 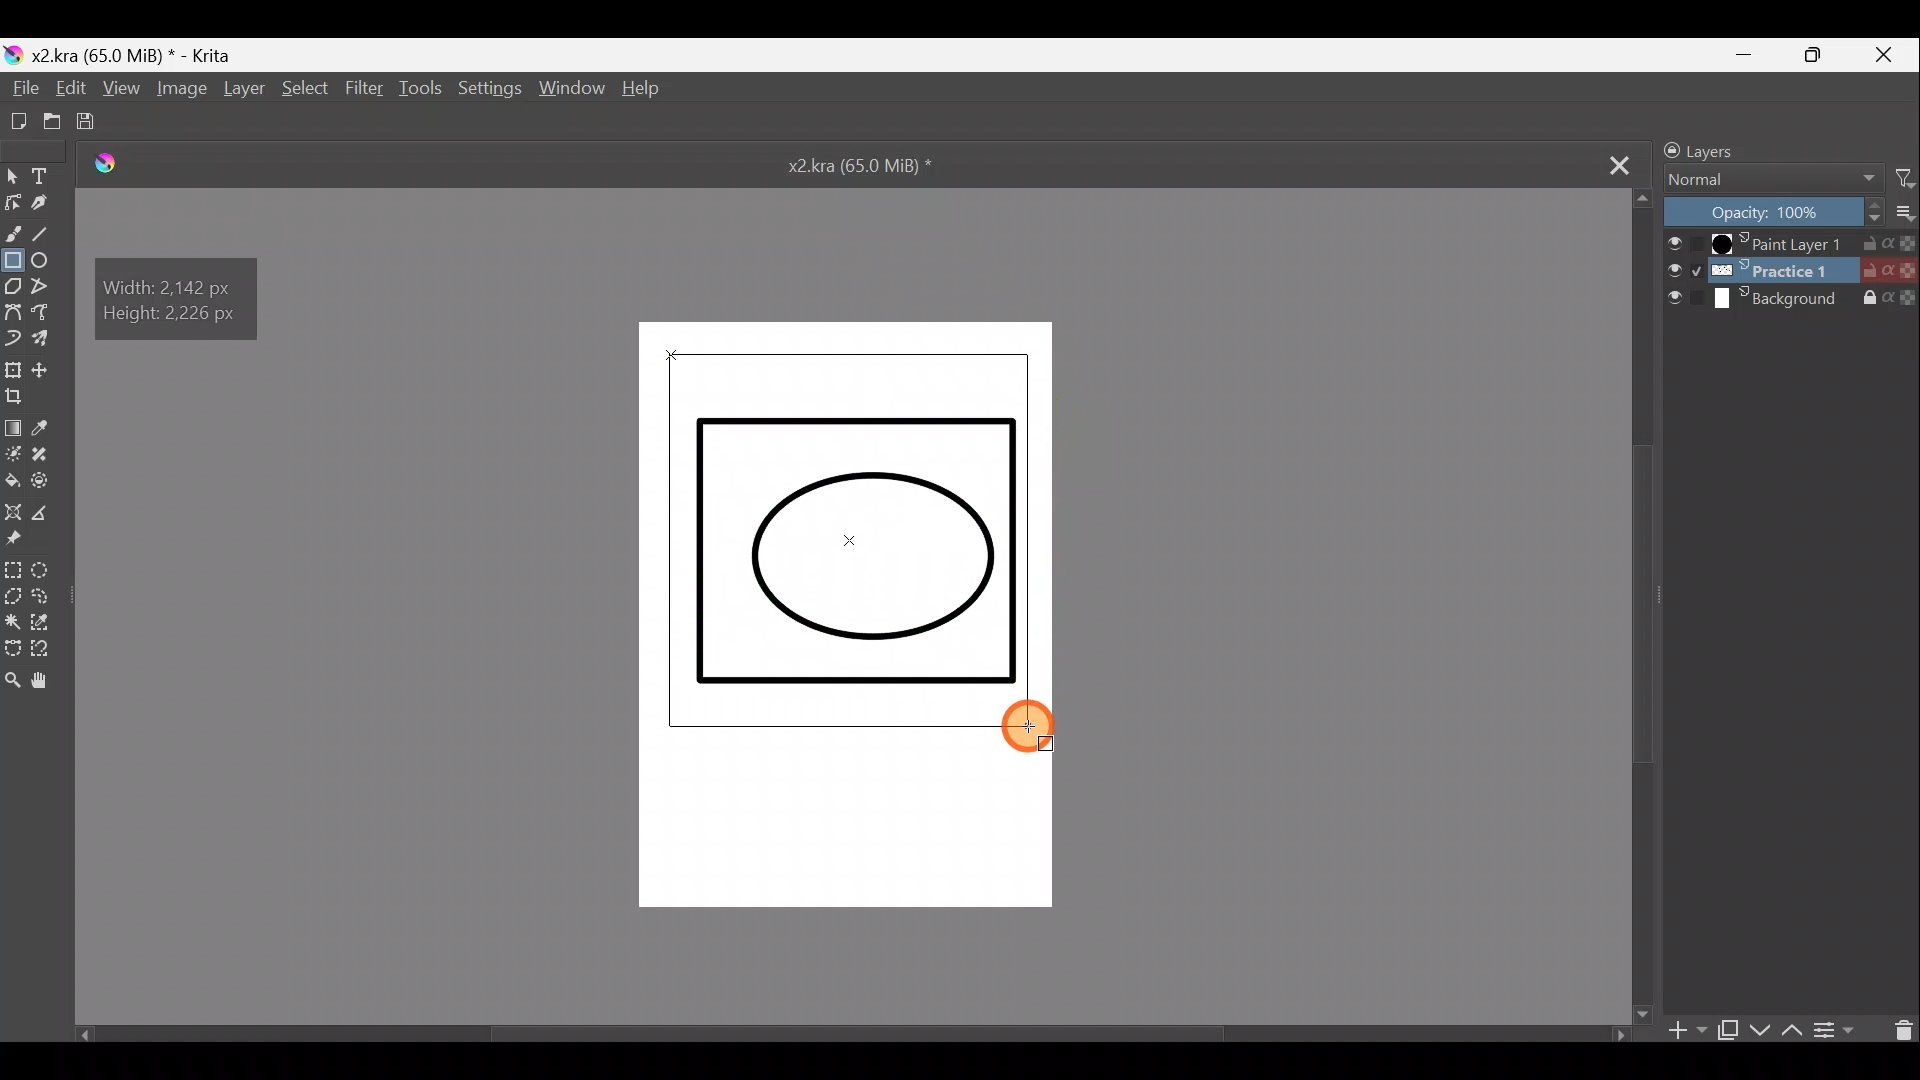 I want to click on Magnetic curve tool, so click(x=52, y=314).